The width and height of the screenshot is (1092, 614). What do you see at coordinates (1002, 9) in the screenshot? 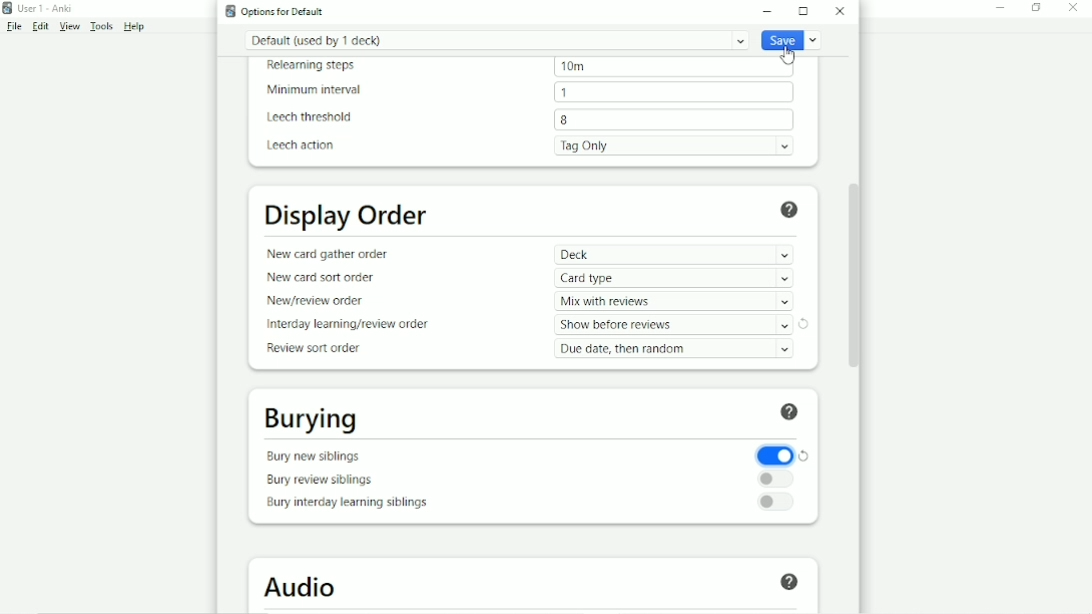
I see `Minimize` at bounding box center [1002, 9].